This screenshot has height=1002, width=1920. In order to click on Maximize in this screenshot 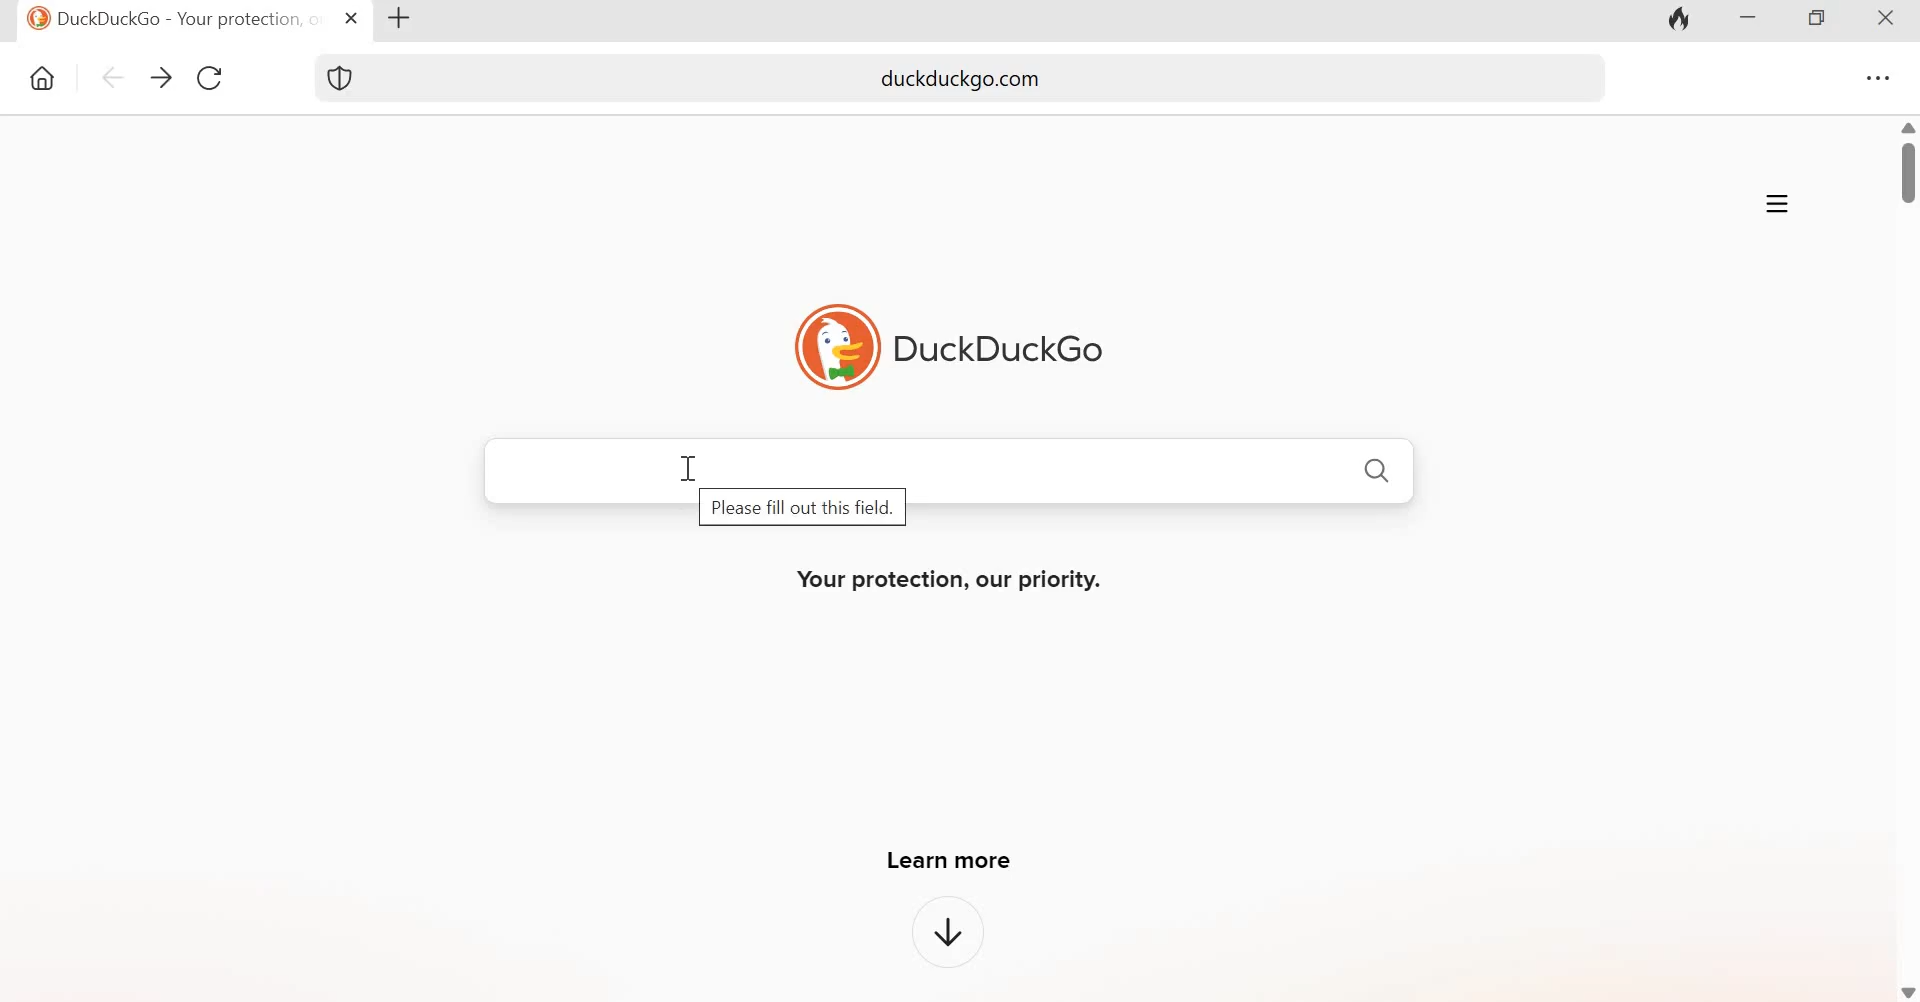, I will do `click(1823, 21)`.